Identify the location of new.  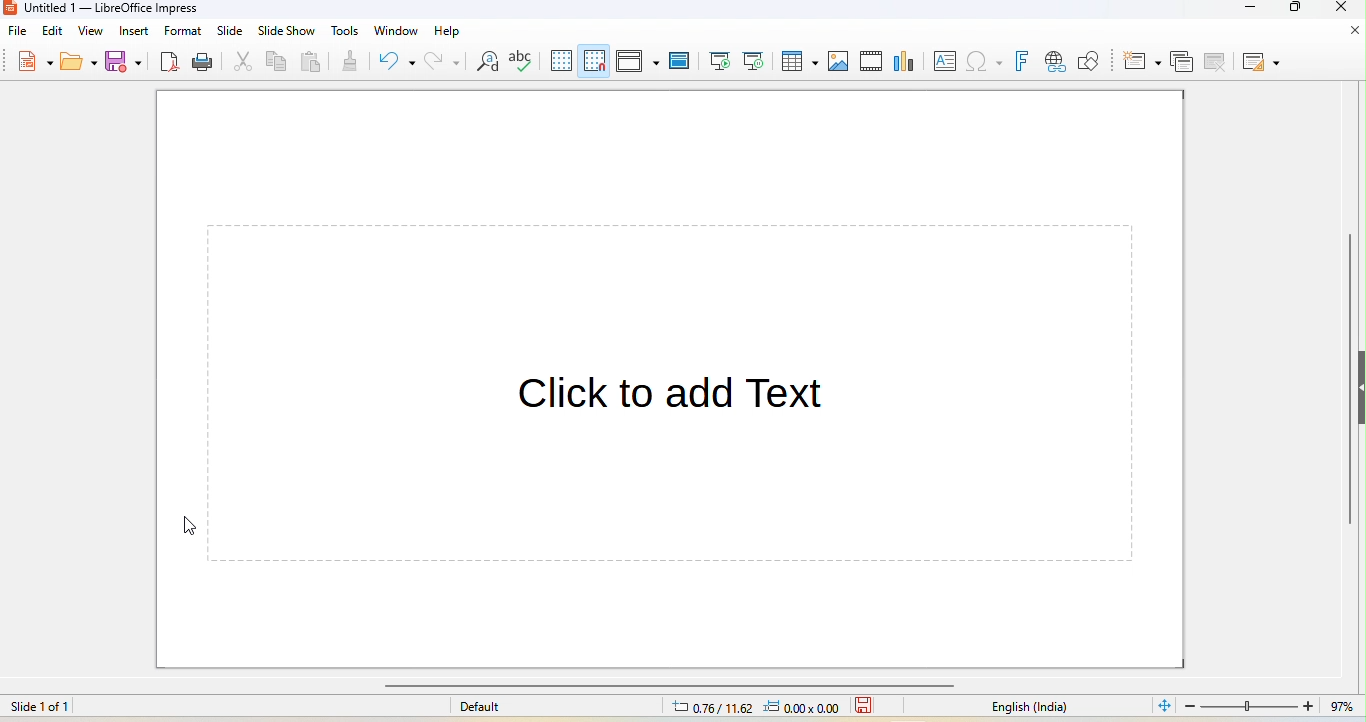
(36, 59).